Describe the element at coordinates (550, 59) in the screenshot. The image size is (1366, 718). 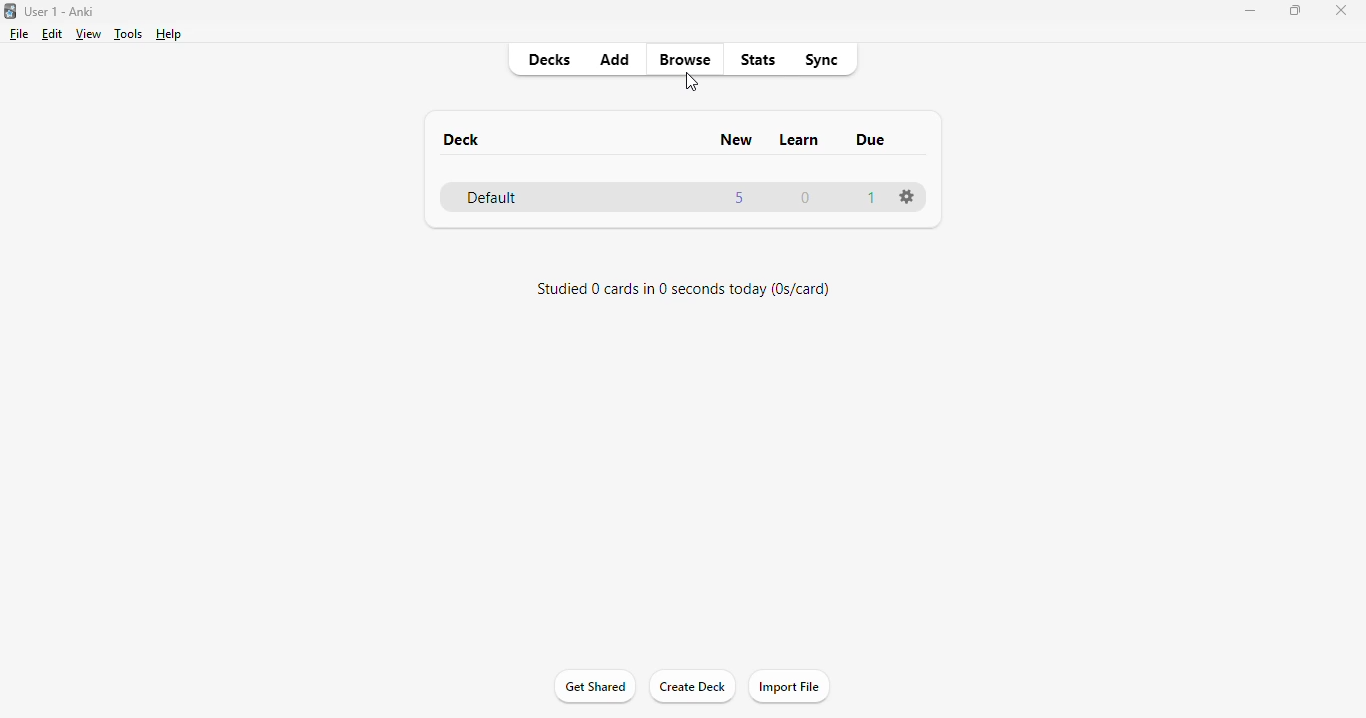
I see `decks` at that location.